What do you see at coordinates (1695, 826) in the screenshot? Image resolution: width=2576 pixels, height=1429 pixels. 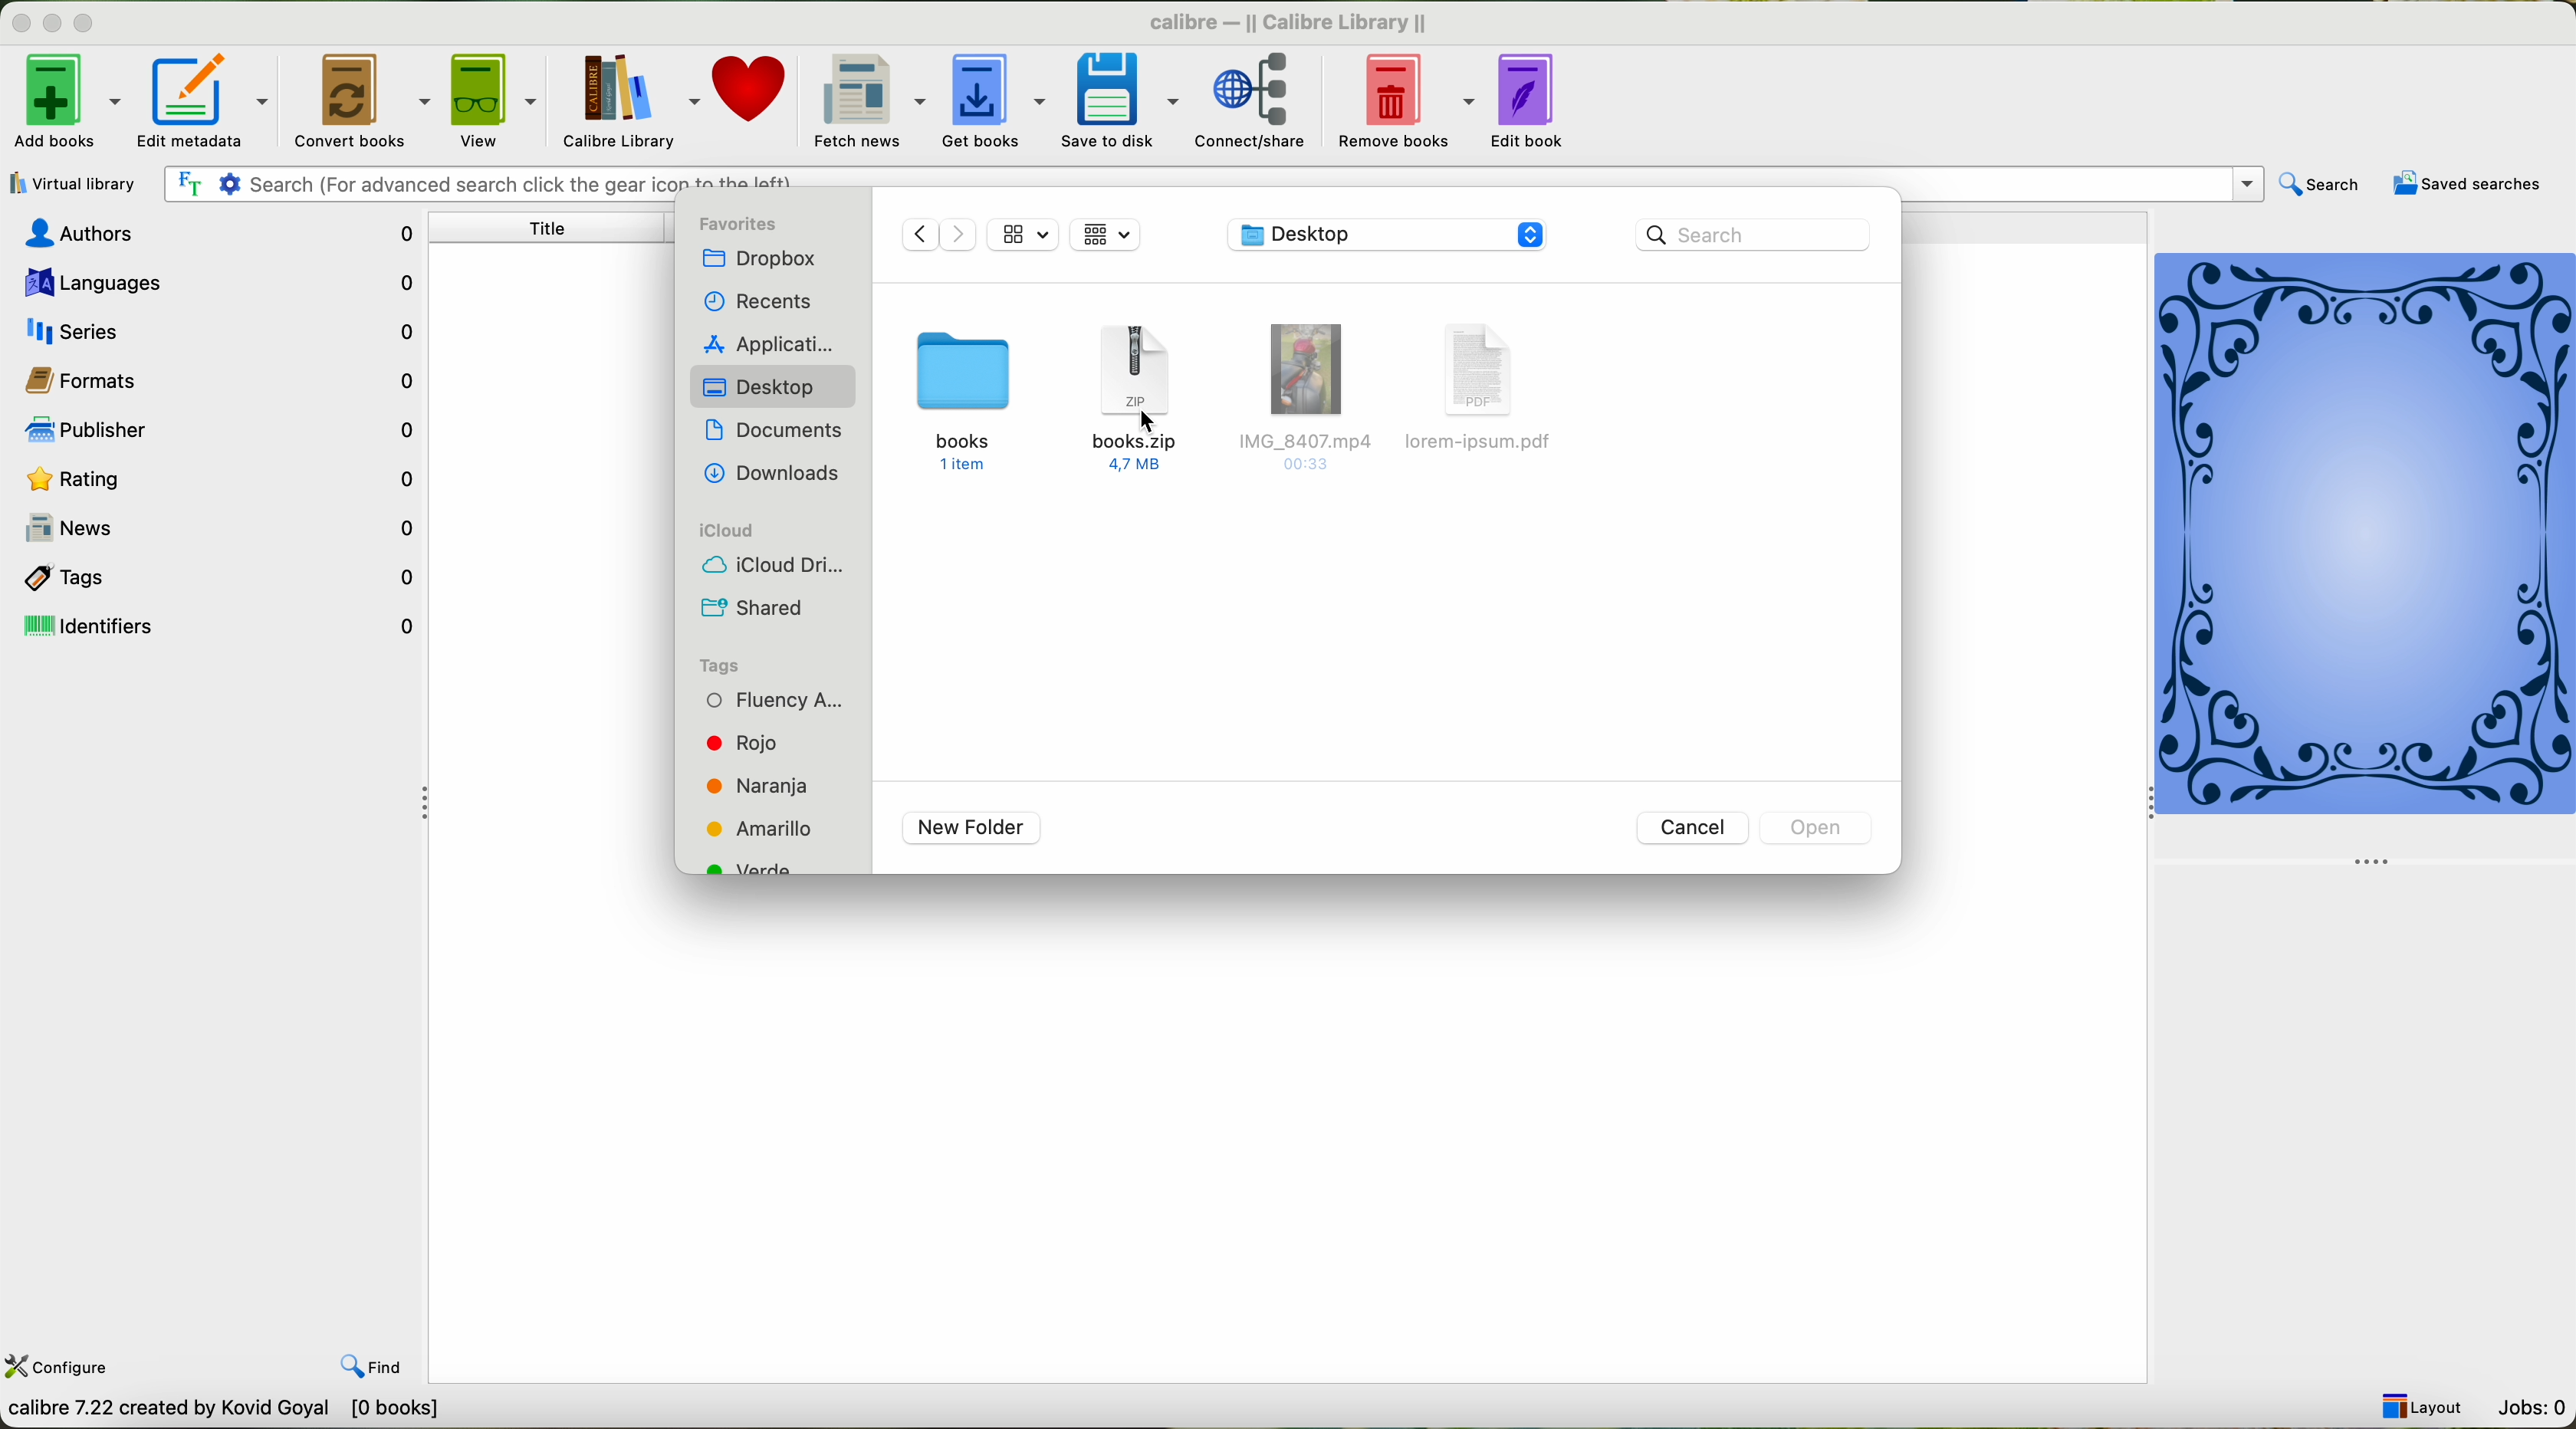 I see `cancel` at bounding box center [1695, 826].